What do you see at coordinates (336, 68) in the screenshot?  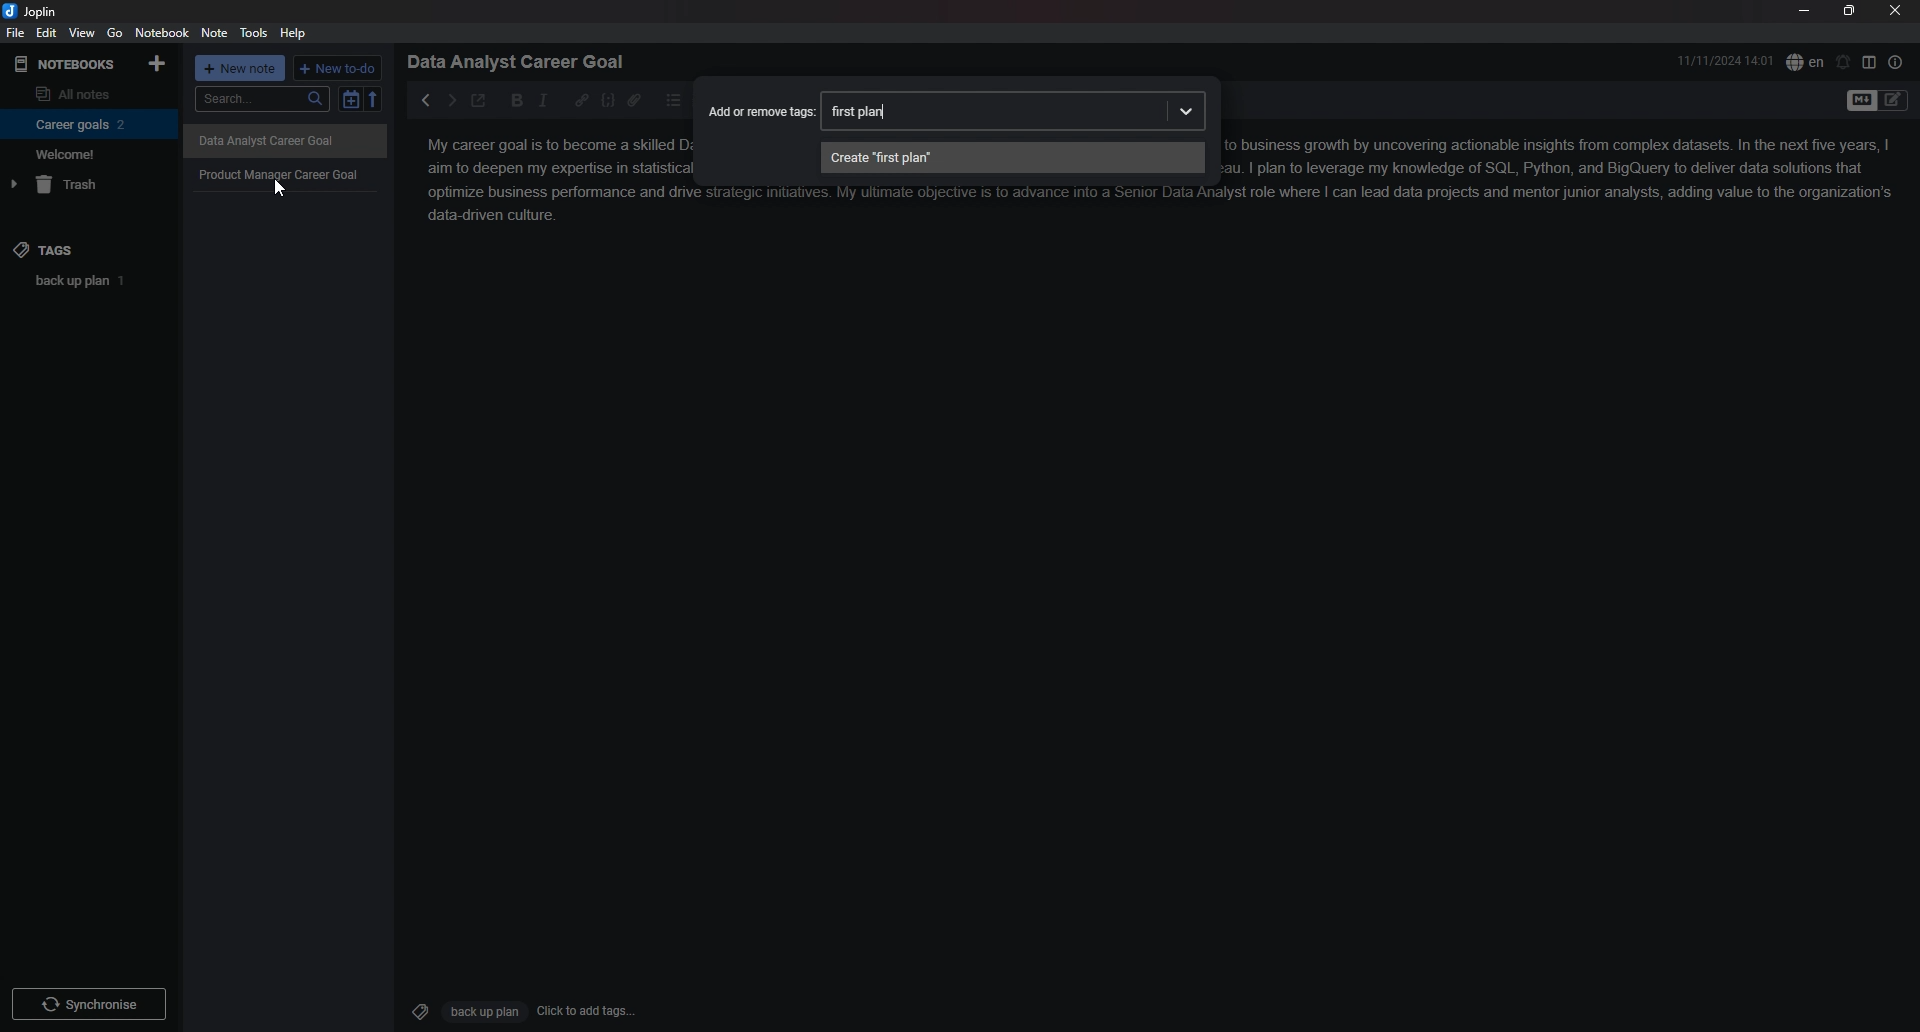 I see `+ new to do` at bounding box center [336, 68].